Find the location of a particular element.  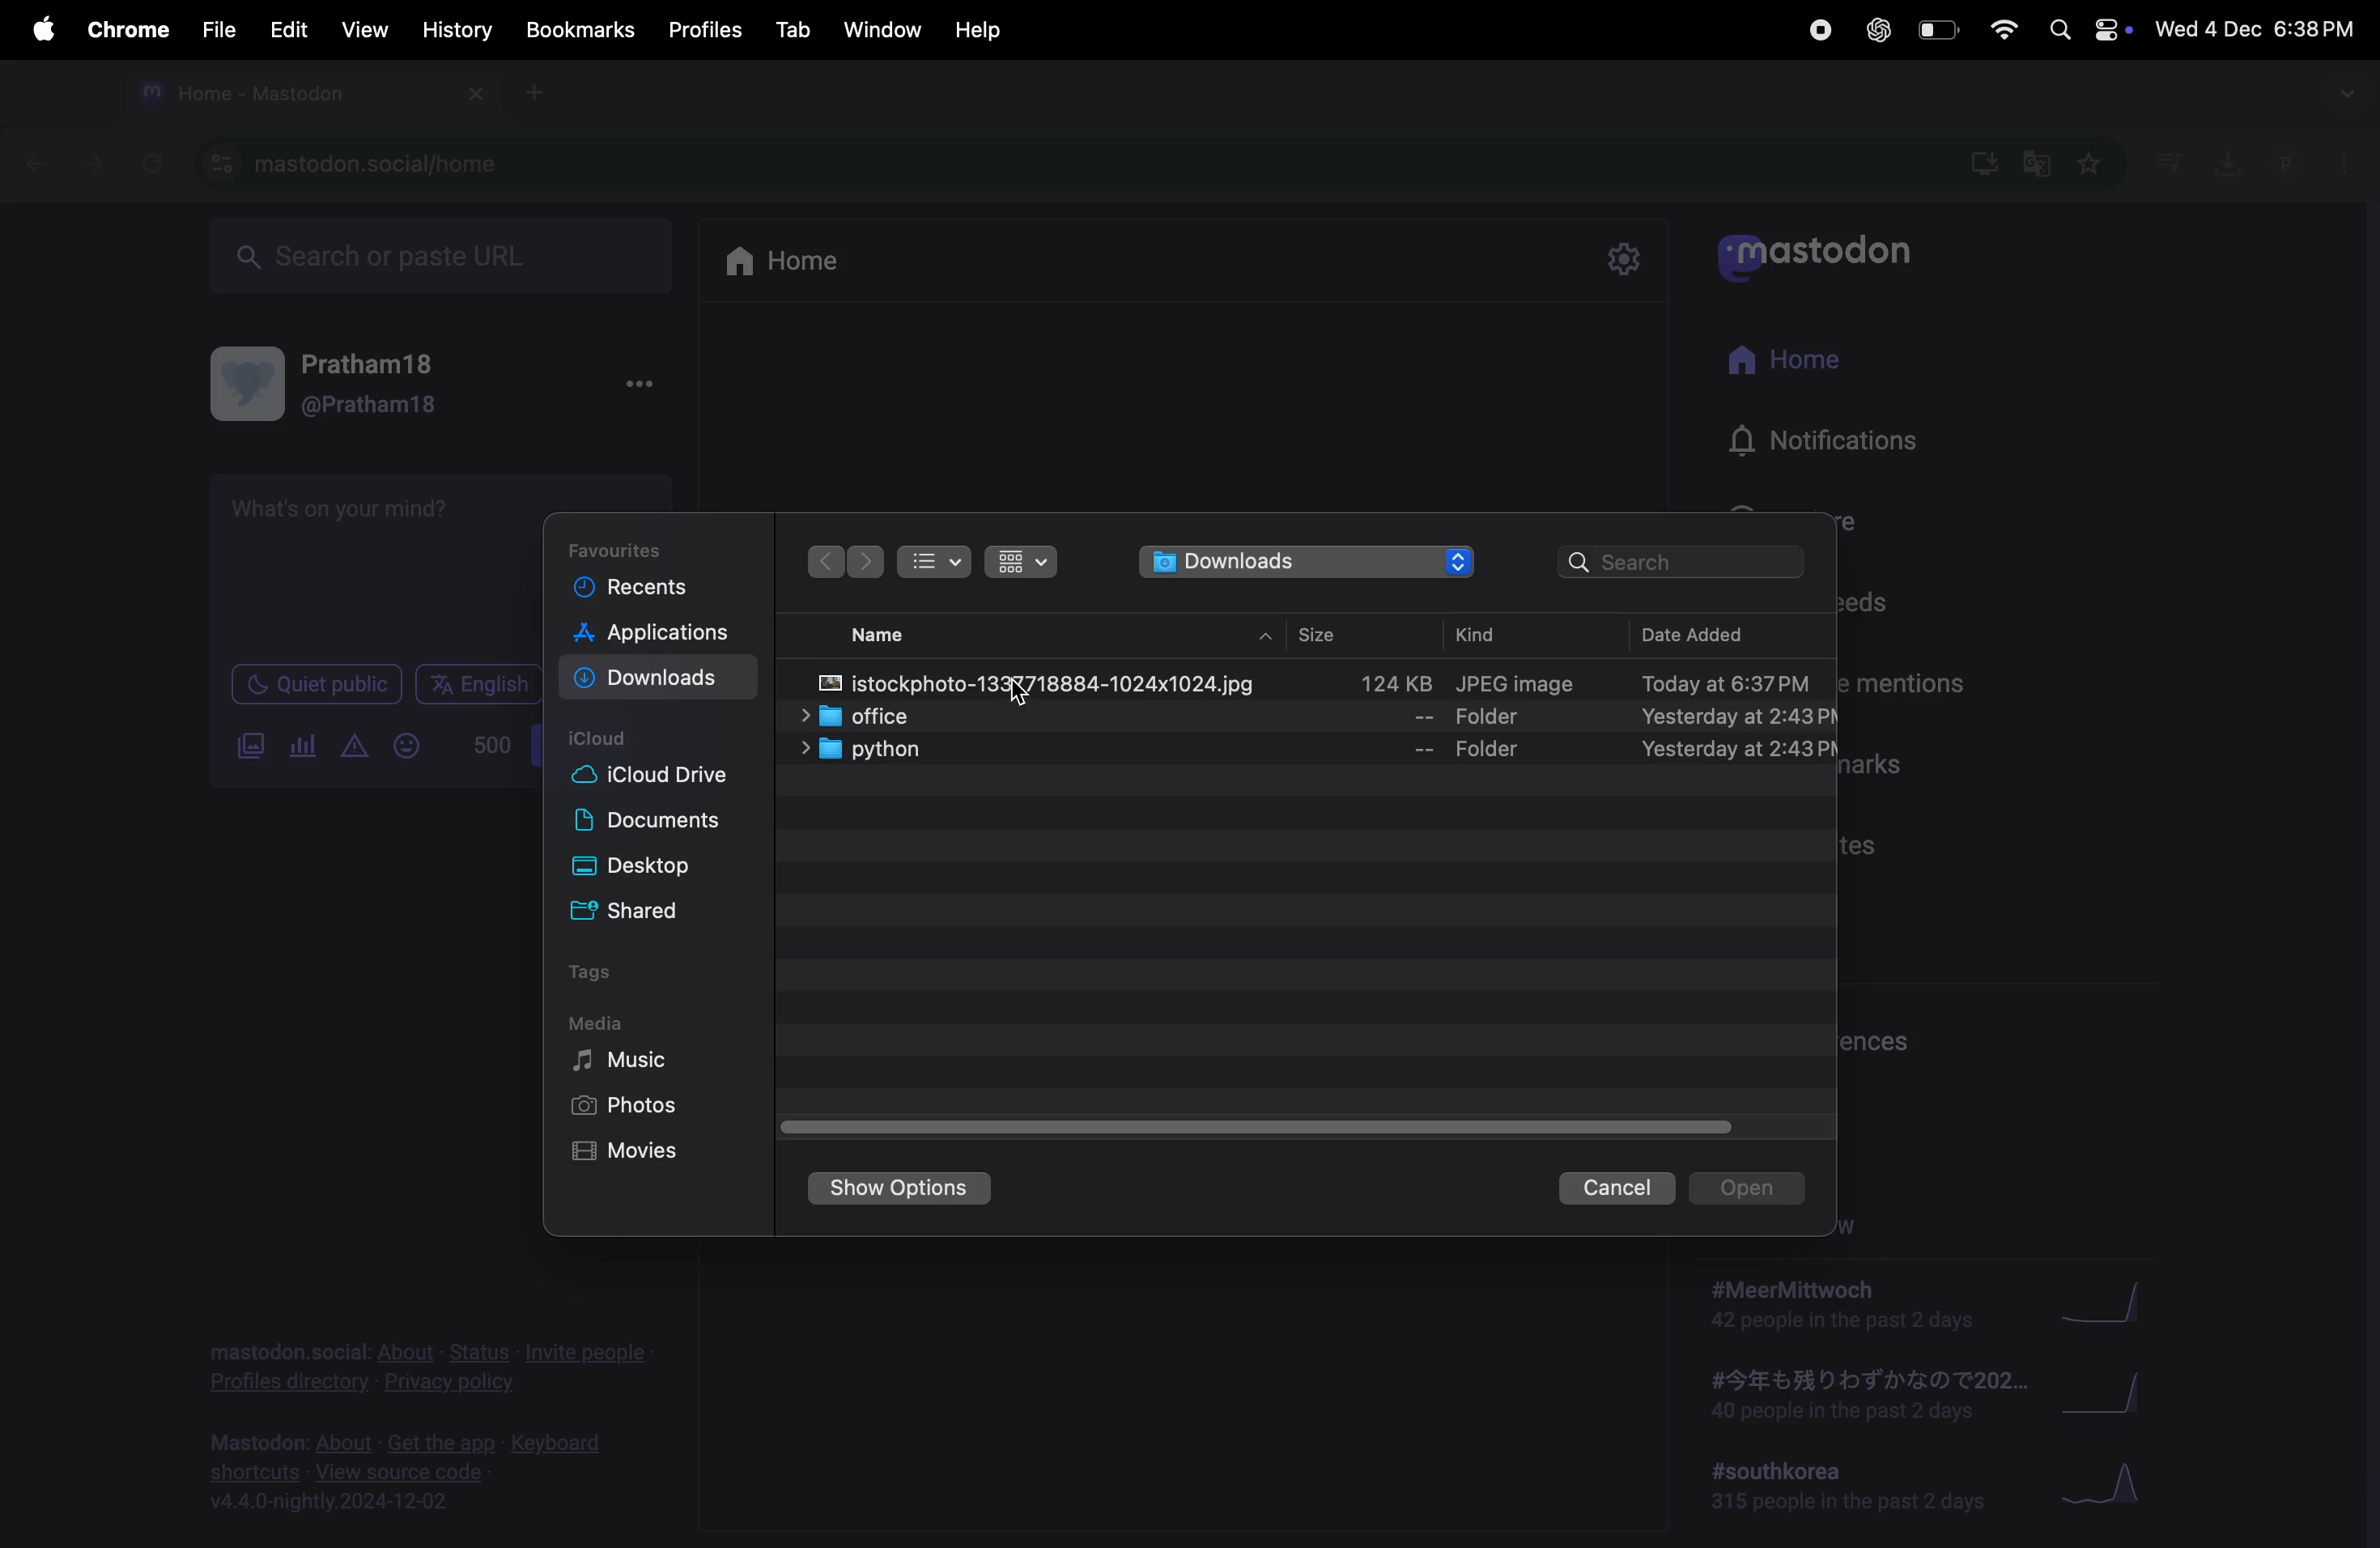

tags is located at coordinates (604, 976).